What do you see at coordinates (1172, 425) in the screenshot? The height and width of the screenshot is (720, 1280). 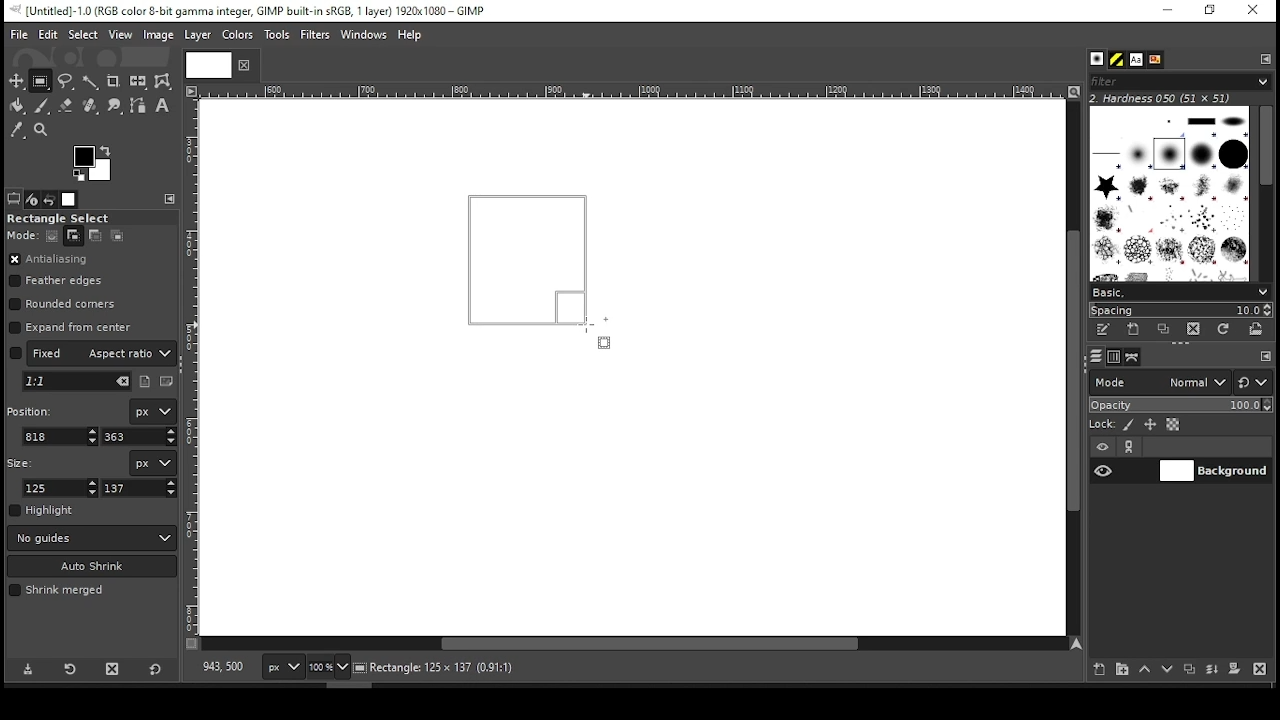 I see `lock alpha channel` at bounding box center [1172, 425].